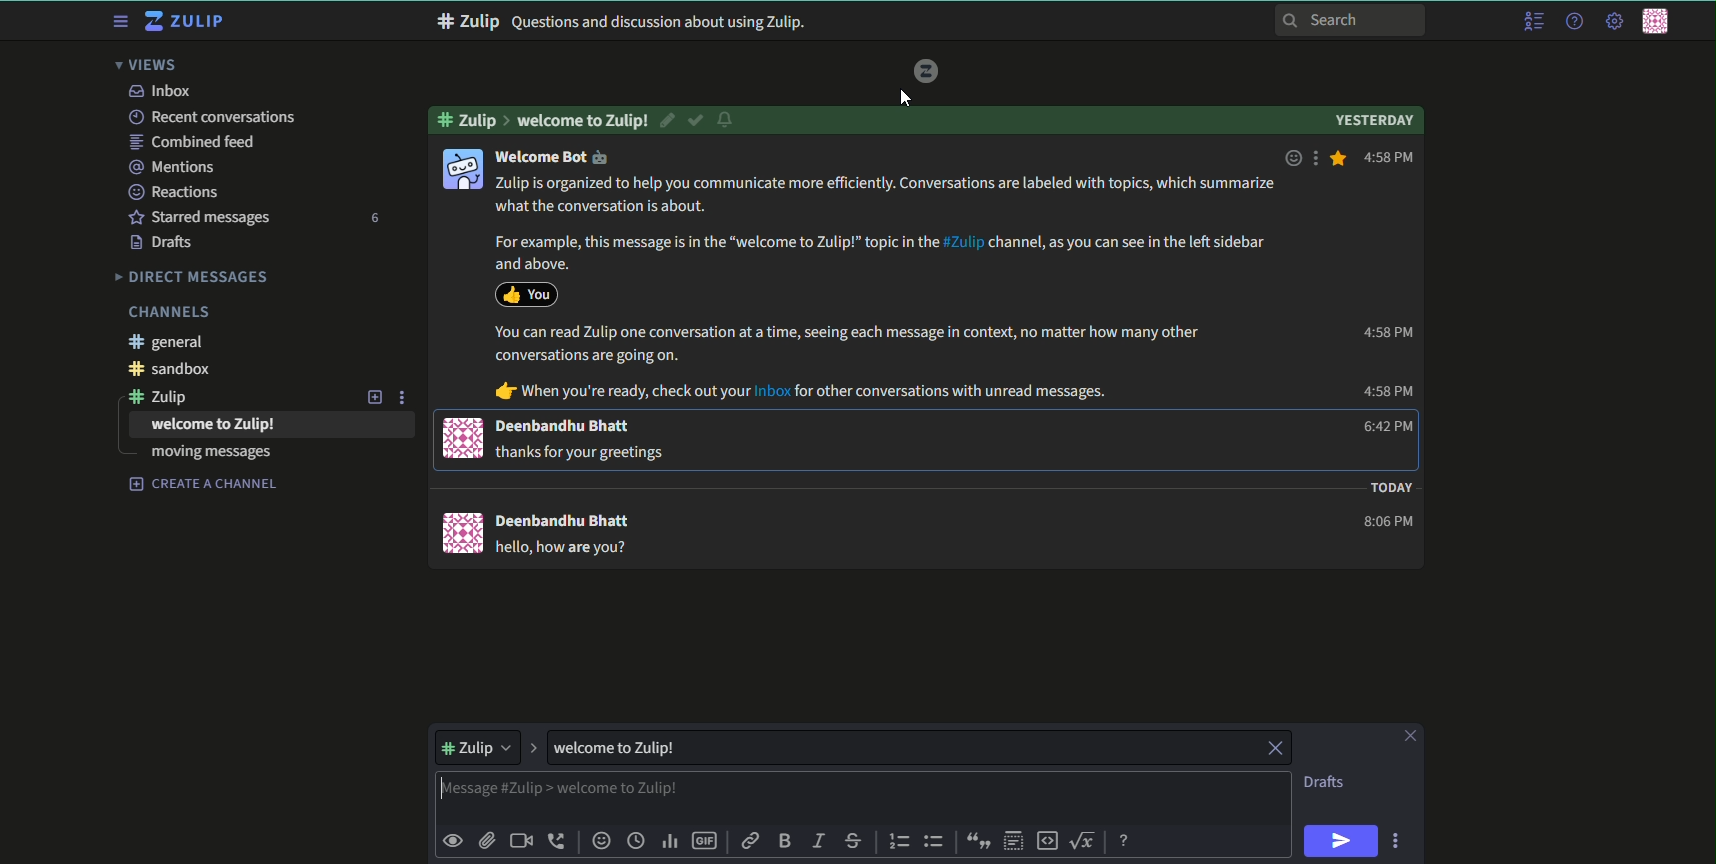 The image size is (1716, 864). I want to click on 14 Zulip is organized to help you communicate more efficiently. Conversations are labeled with topics, which summarize
what the conversation is about.
For example, this message is in the “welcome to Zulip!” topic in the #74» channel, as you can see in the left sidebar
and above., so click(886, 224).